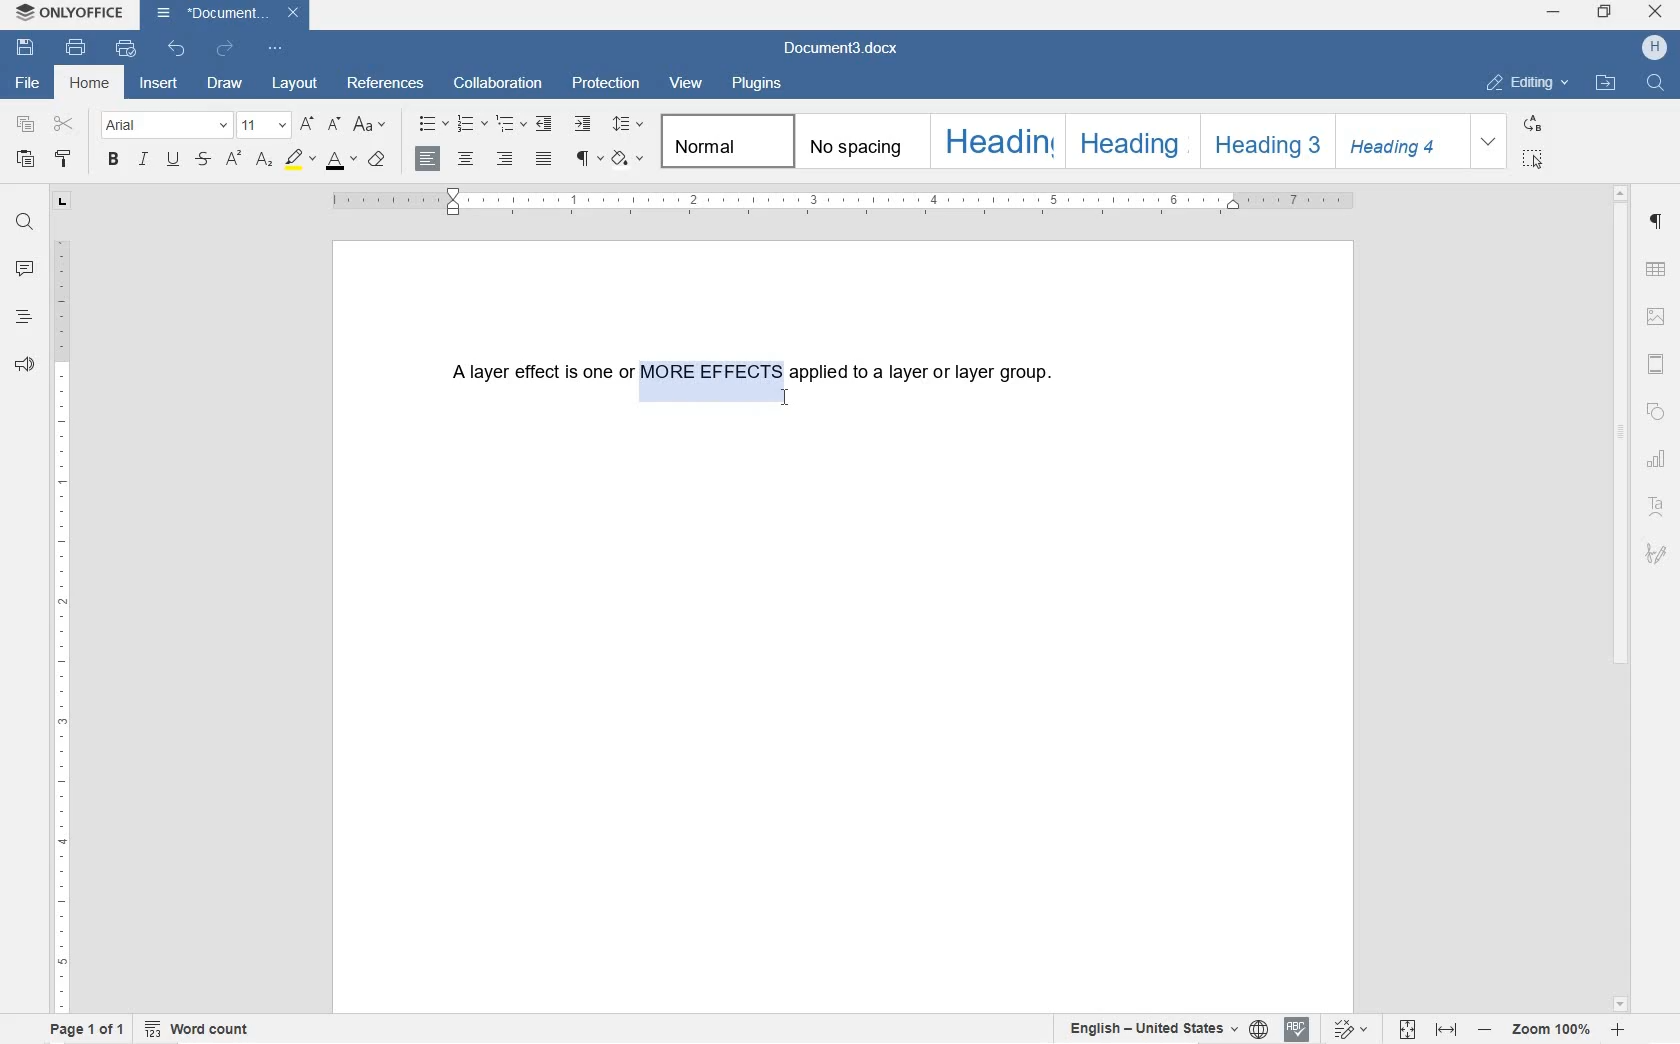  What do you see at coordinates (61, 623) in the screenshot?
I see `RULER` at bounding box center [61, 623].